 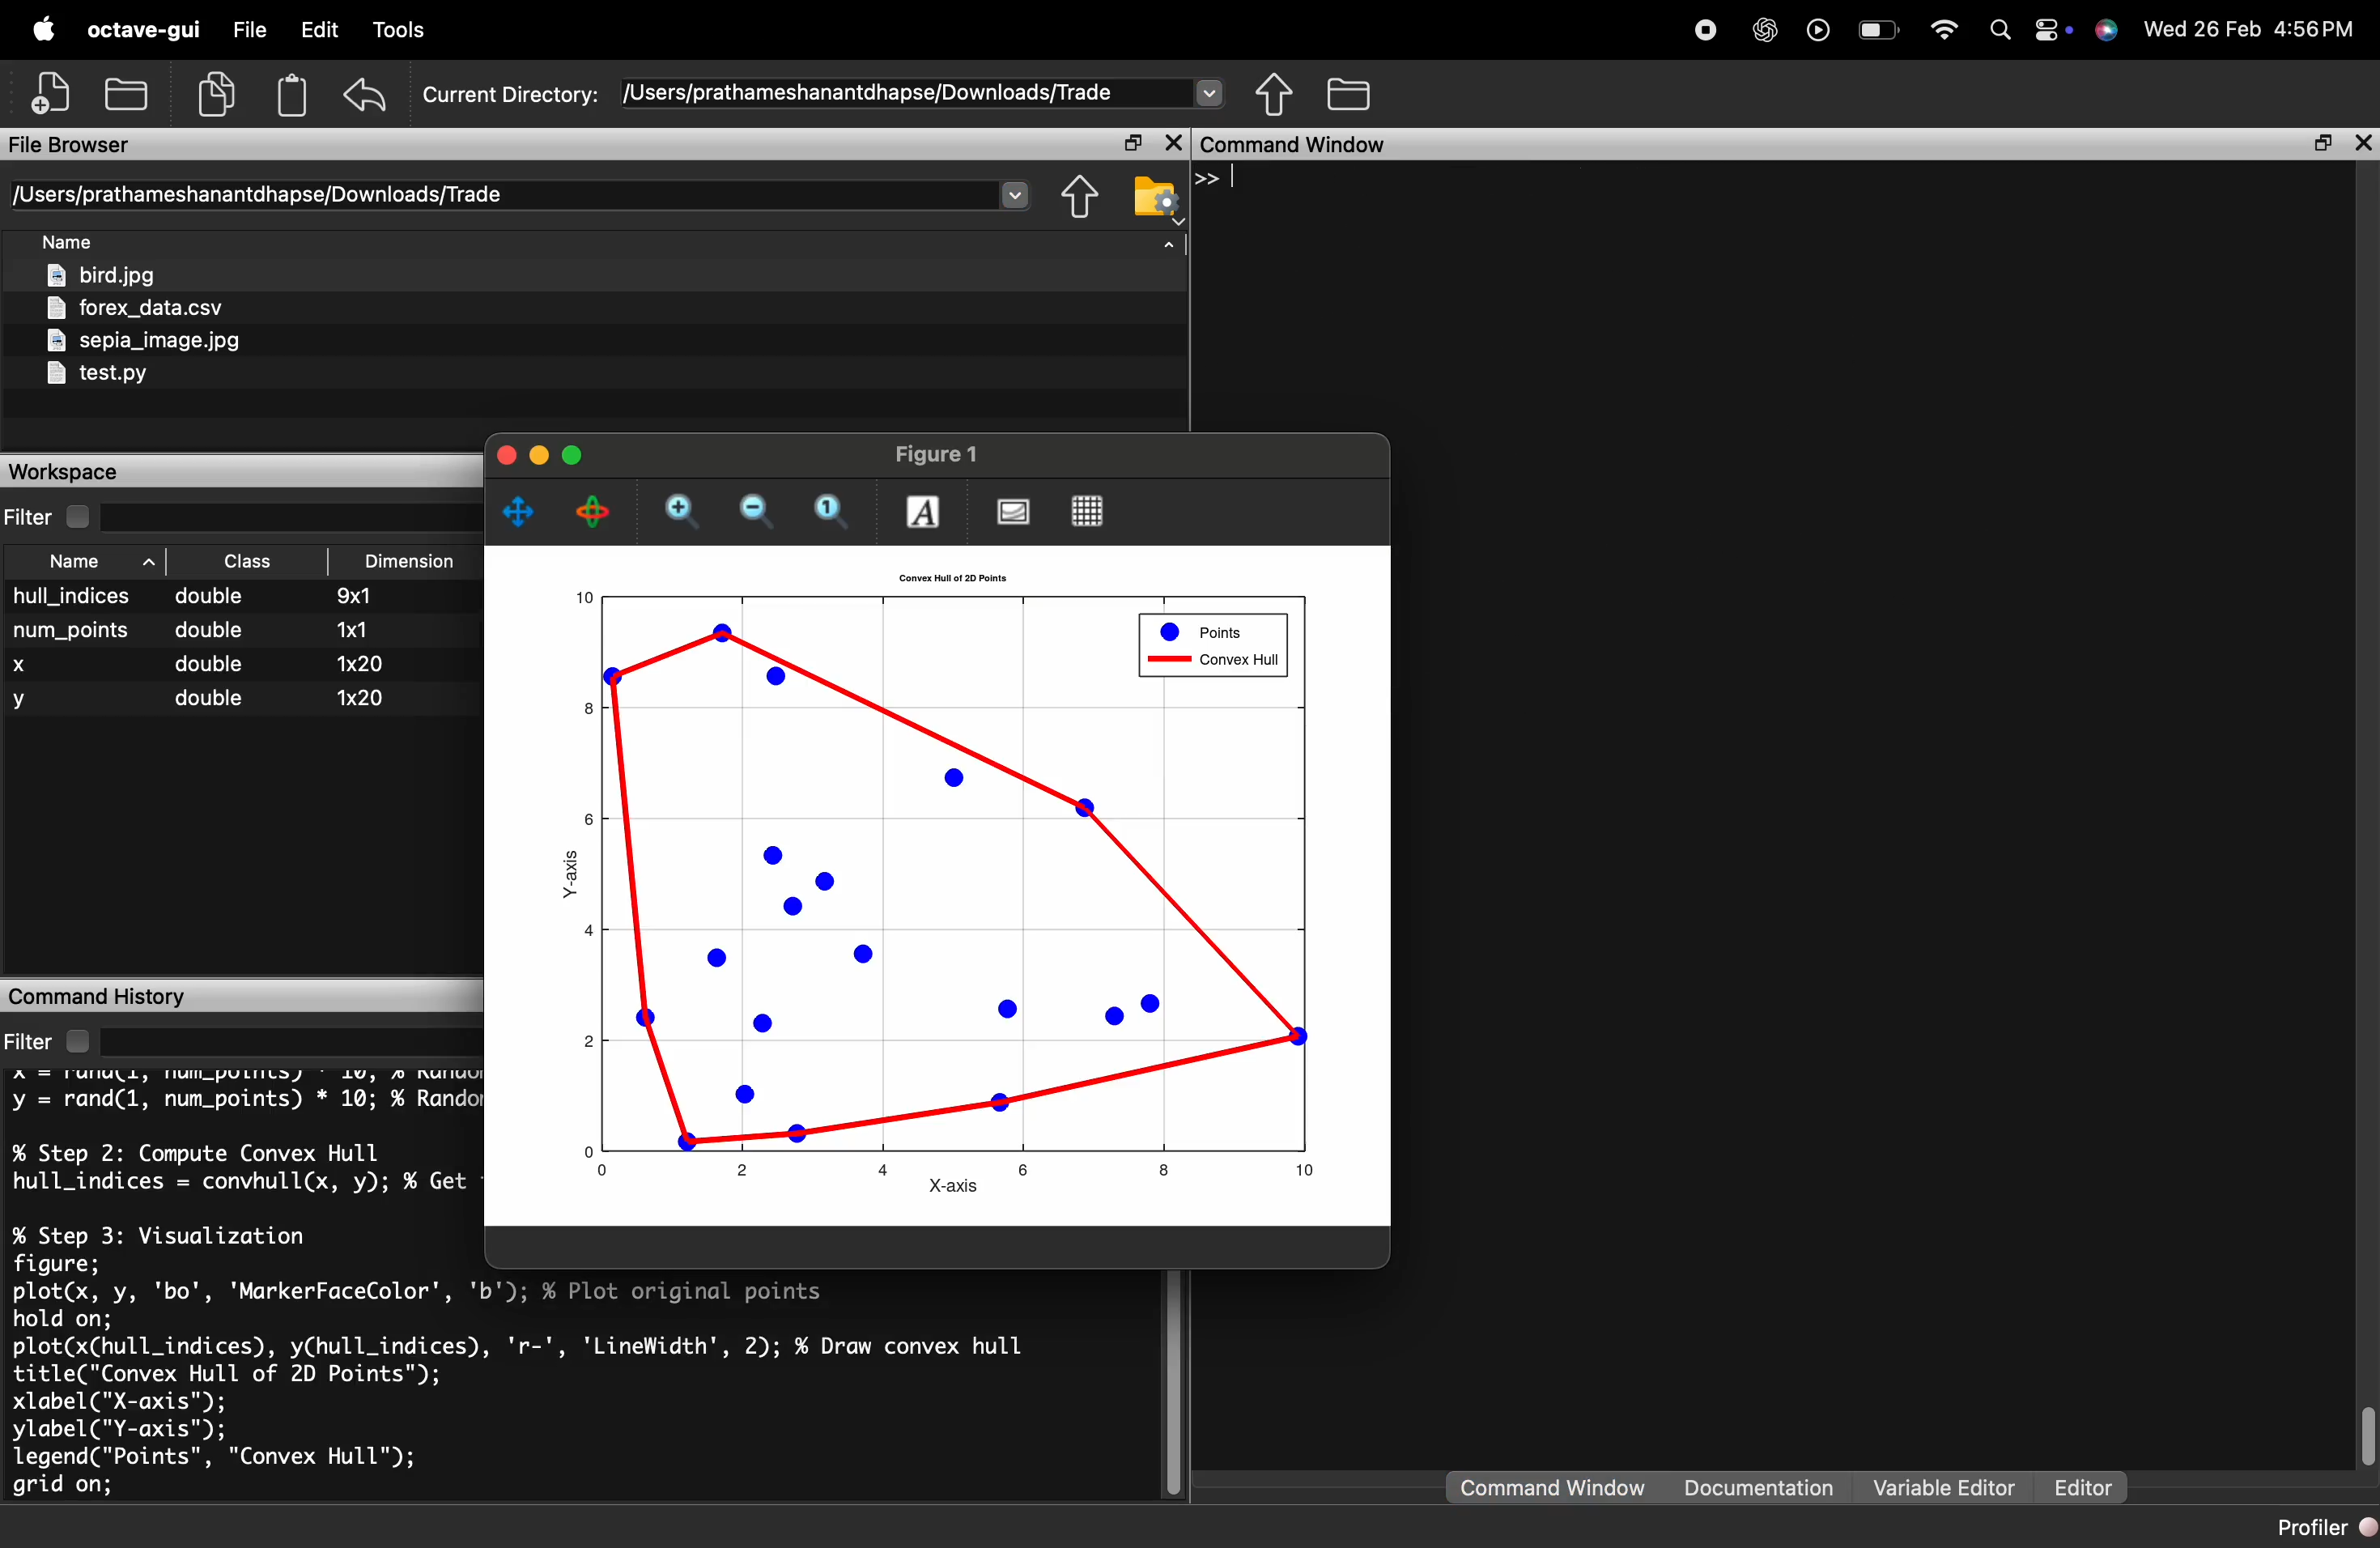 What do you see at coordinates (496, 29) in the screenshot?
I see `Tools` at bounding box center [496, 29].